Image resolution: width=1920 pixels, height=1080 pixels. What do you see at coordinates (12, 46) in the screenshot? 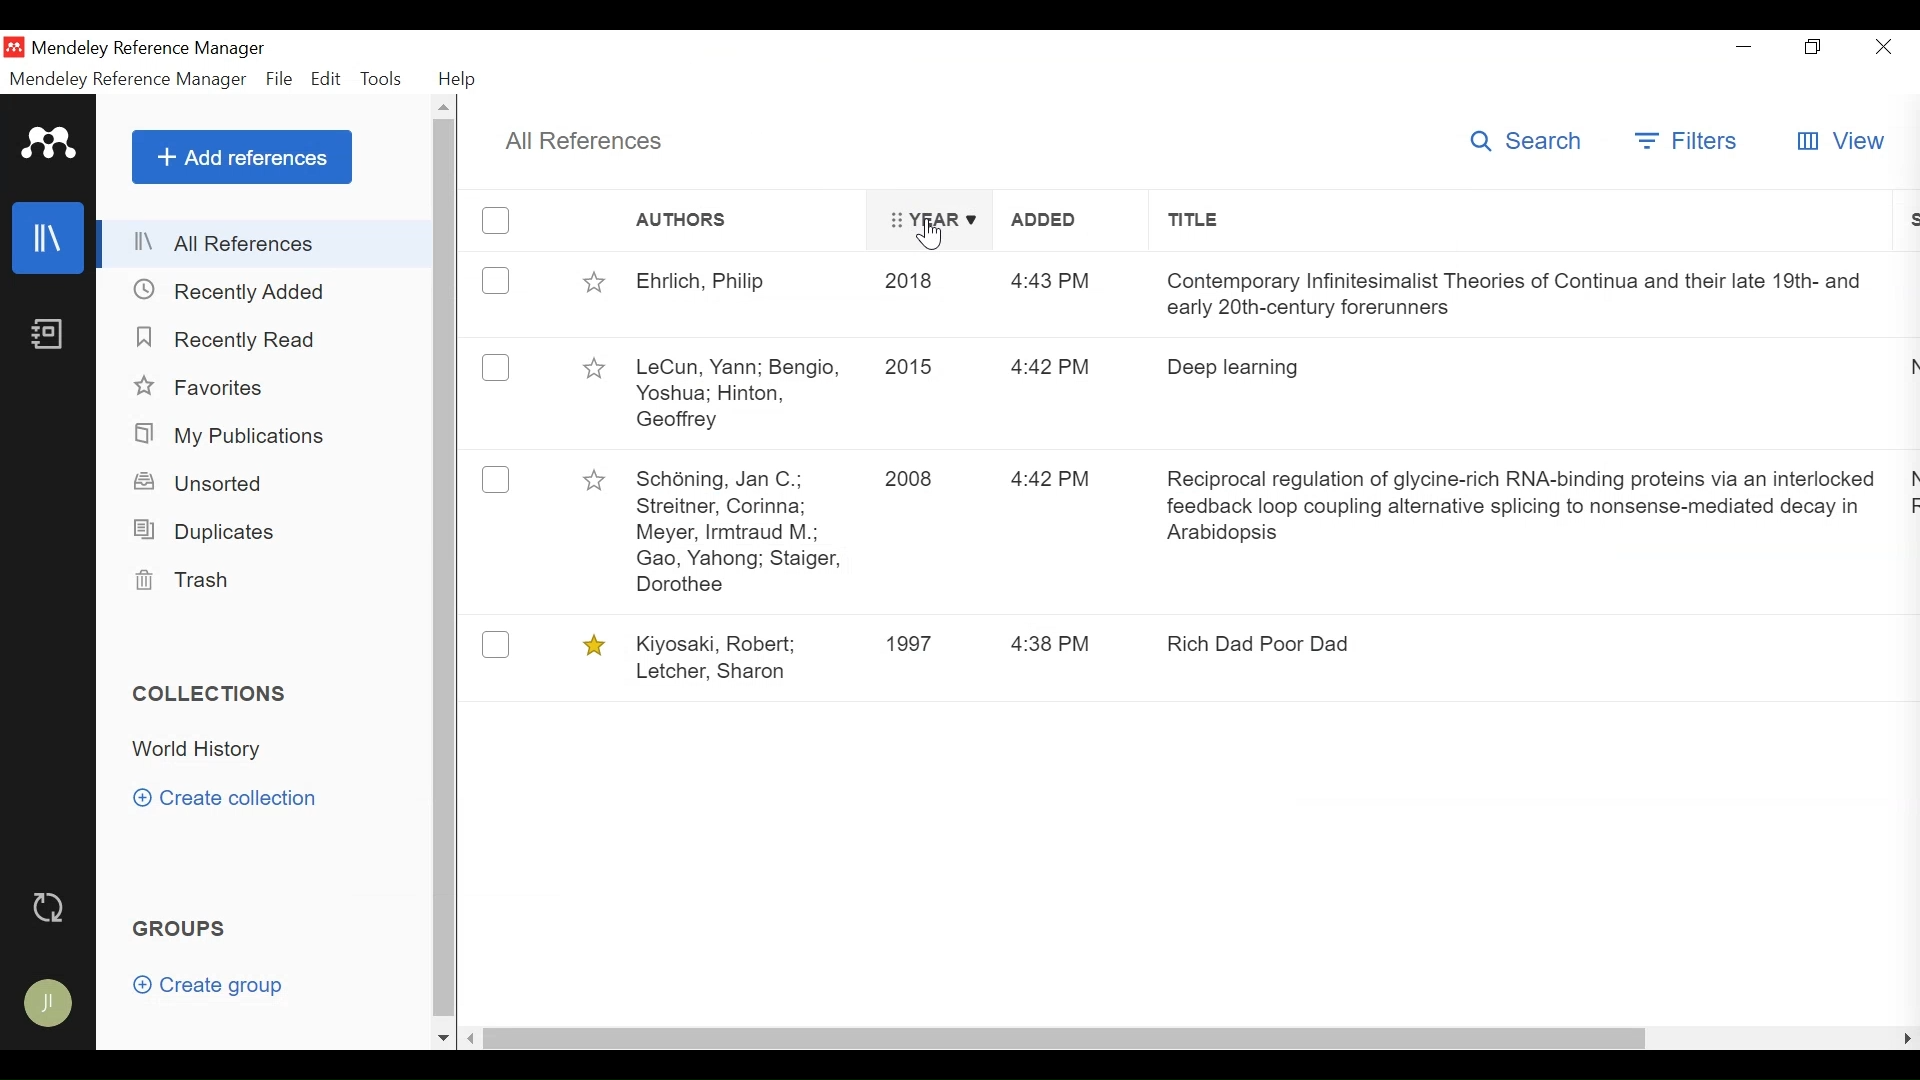
I see `Mendeley Desktop Icon` at bounding box center [12, 46].